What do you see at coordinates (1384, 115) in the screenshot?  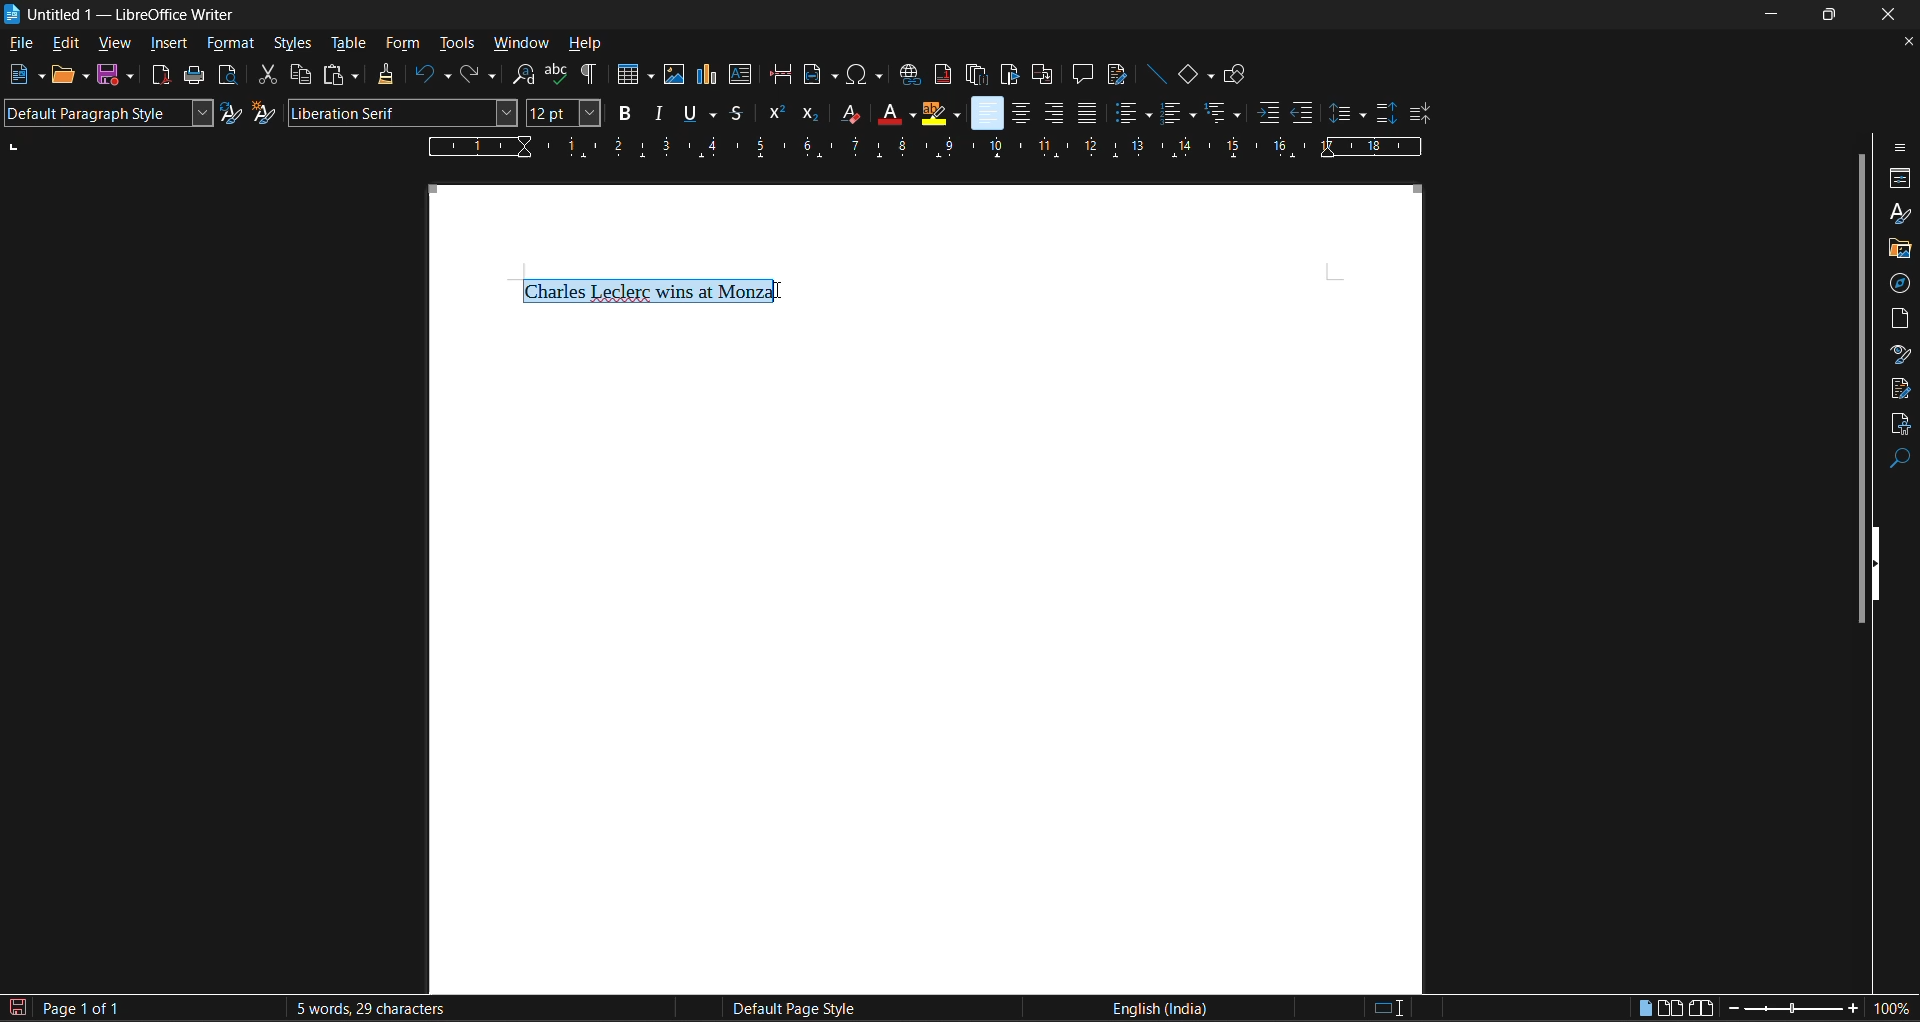 I see `increase paragraph spacing` at bounding box center [1384, 115].